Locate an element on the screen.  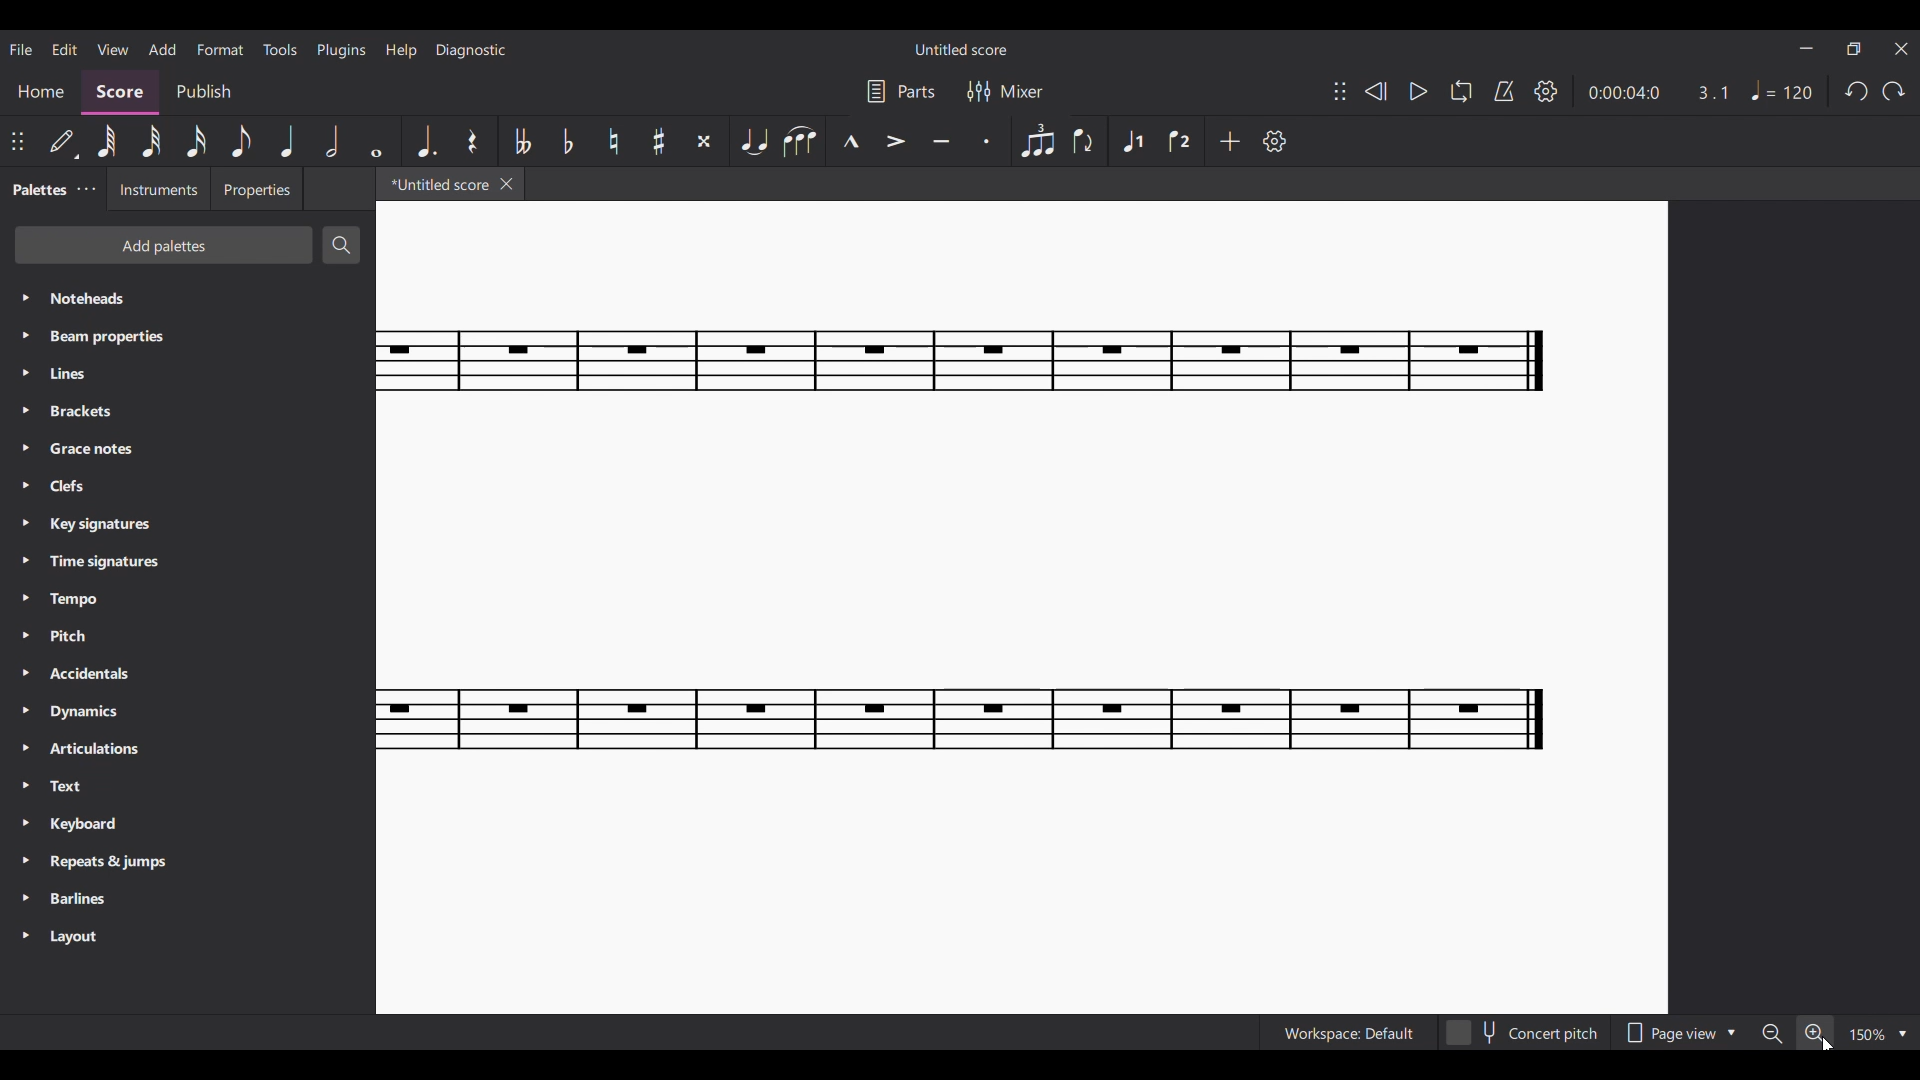
Rest is located at coordinates (472, 141).